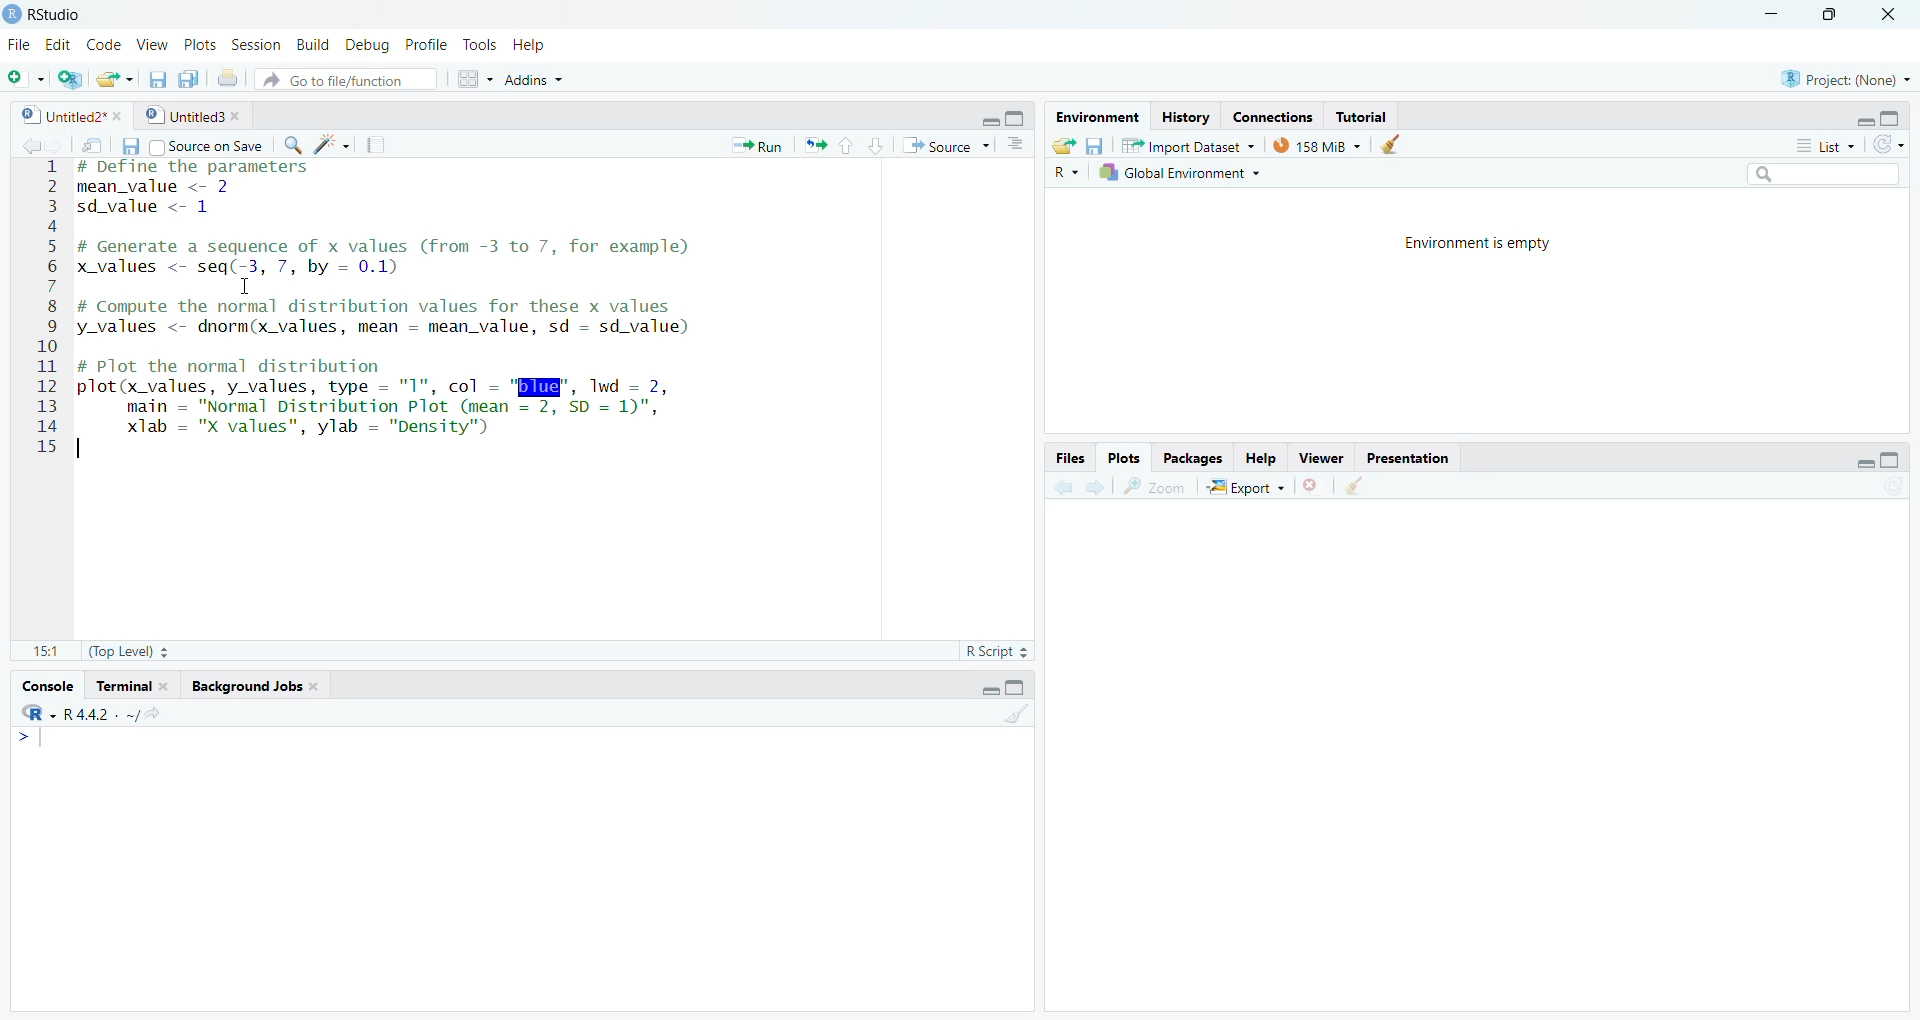 Image resolution: width=1920 pixels, height=1020 pixels. Describe the element at coordinates (813, 146) in the screenshot. I see `rerun the previous code` at that location.